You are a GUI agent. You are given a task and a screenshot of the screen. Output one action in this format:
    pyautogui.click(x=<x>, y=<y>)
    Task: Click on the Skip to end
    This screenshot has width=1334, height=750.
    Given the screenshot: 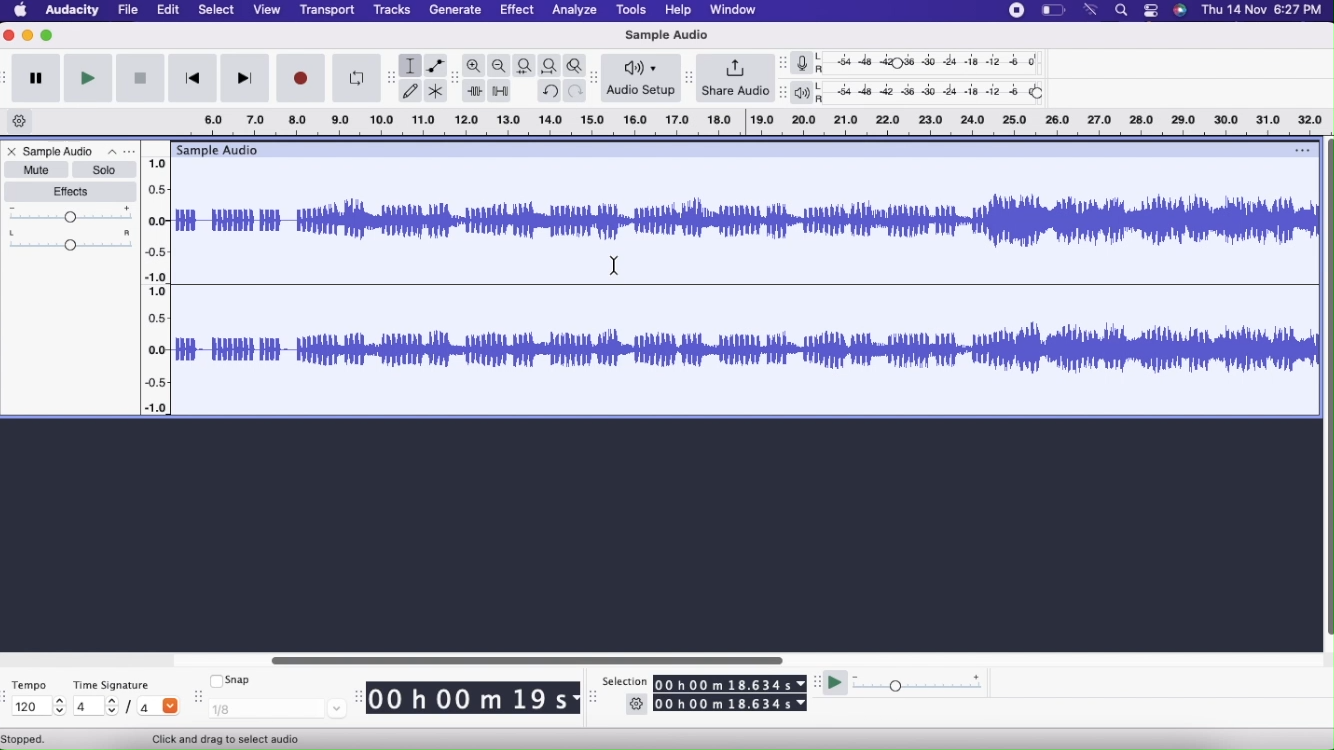 What is the action you would take?
    pyautogui.click(x=244, y=78)
    